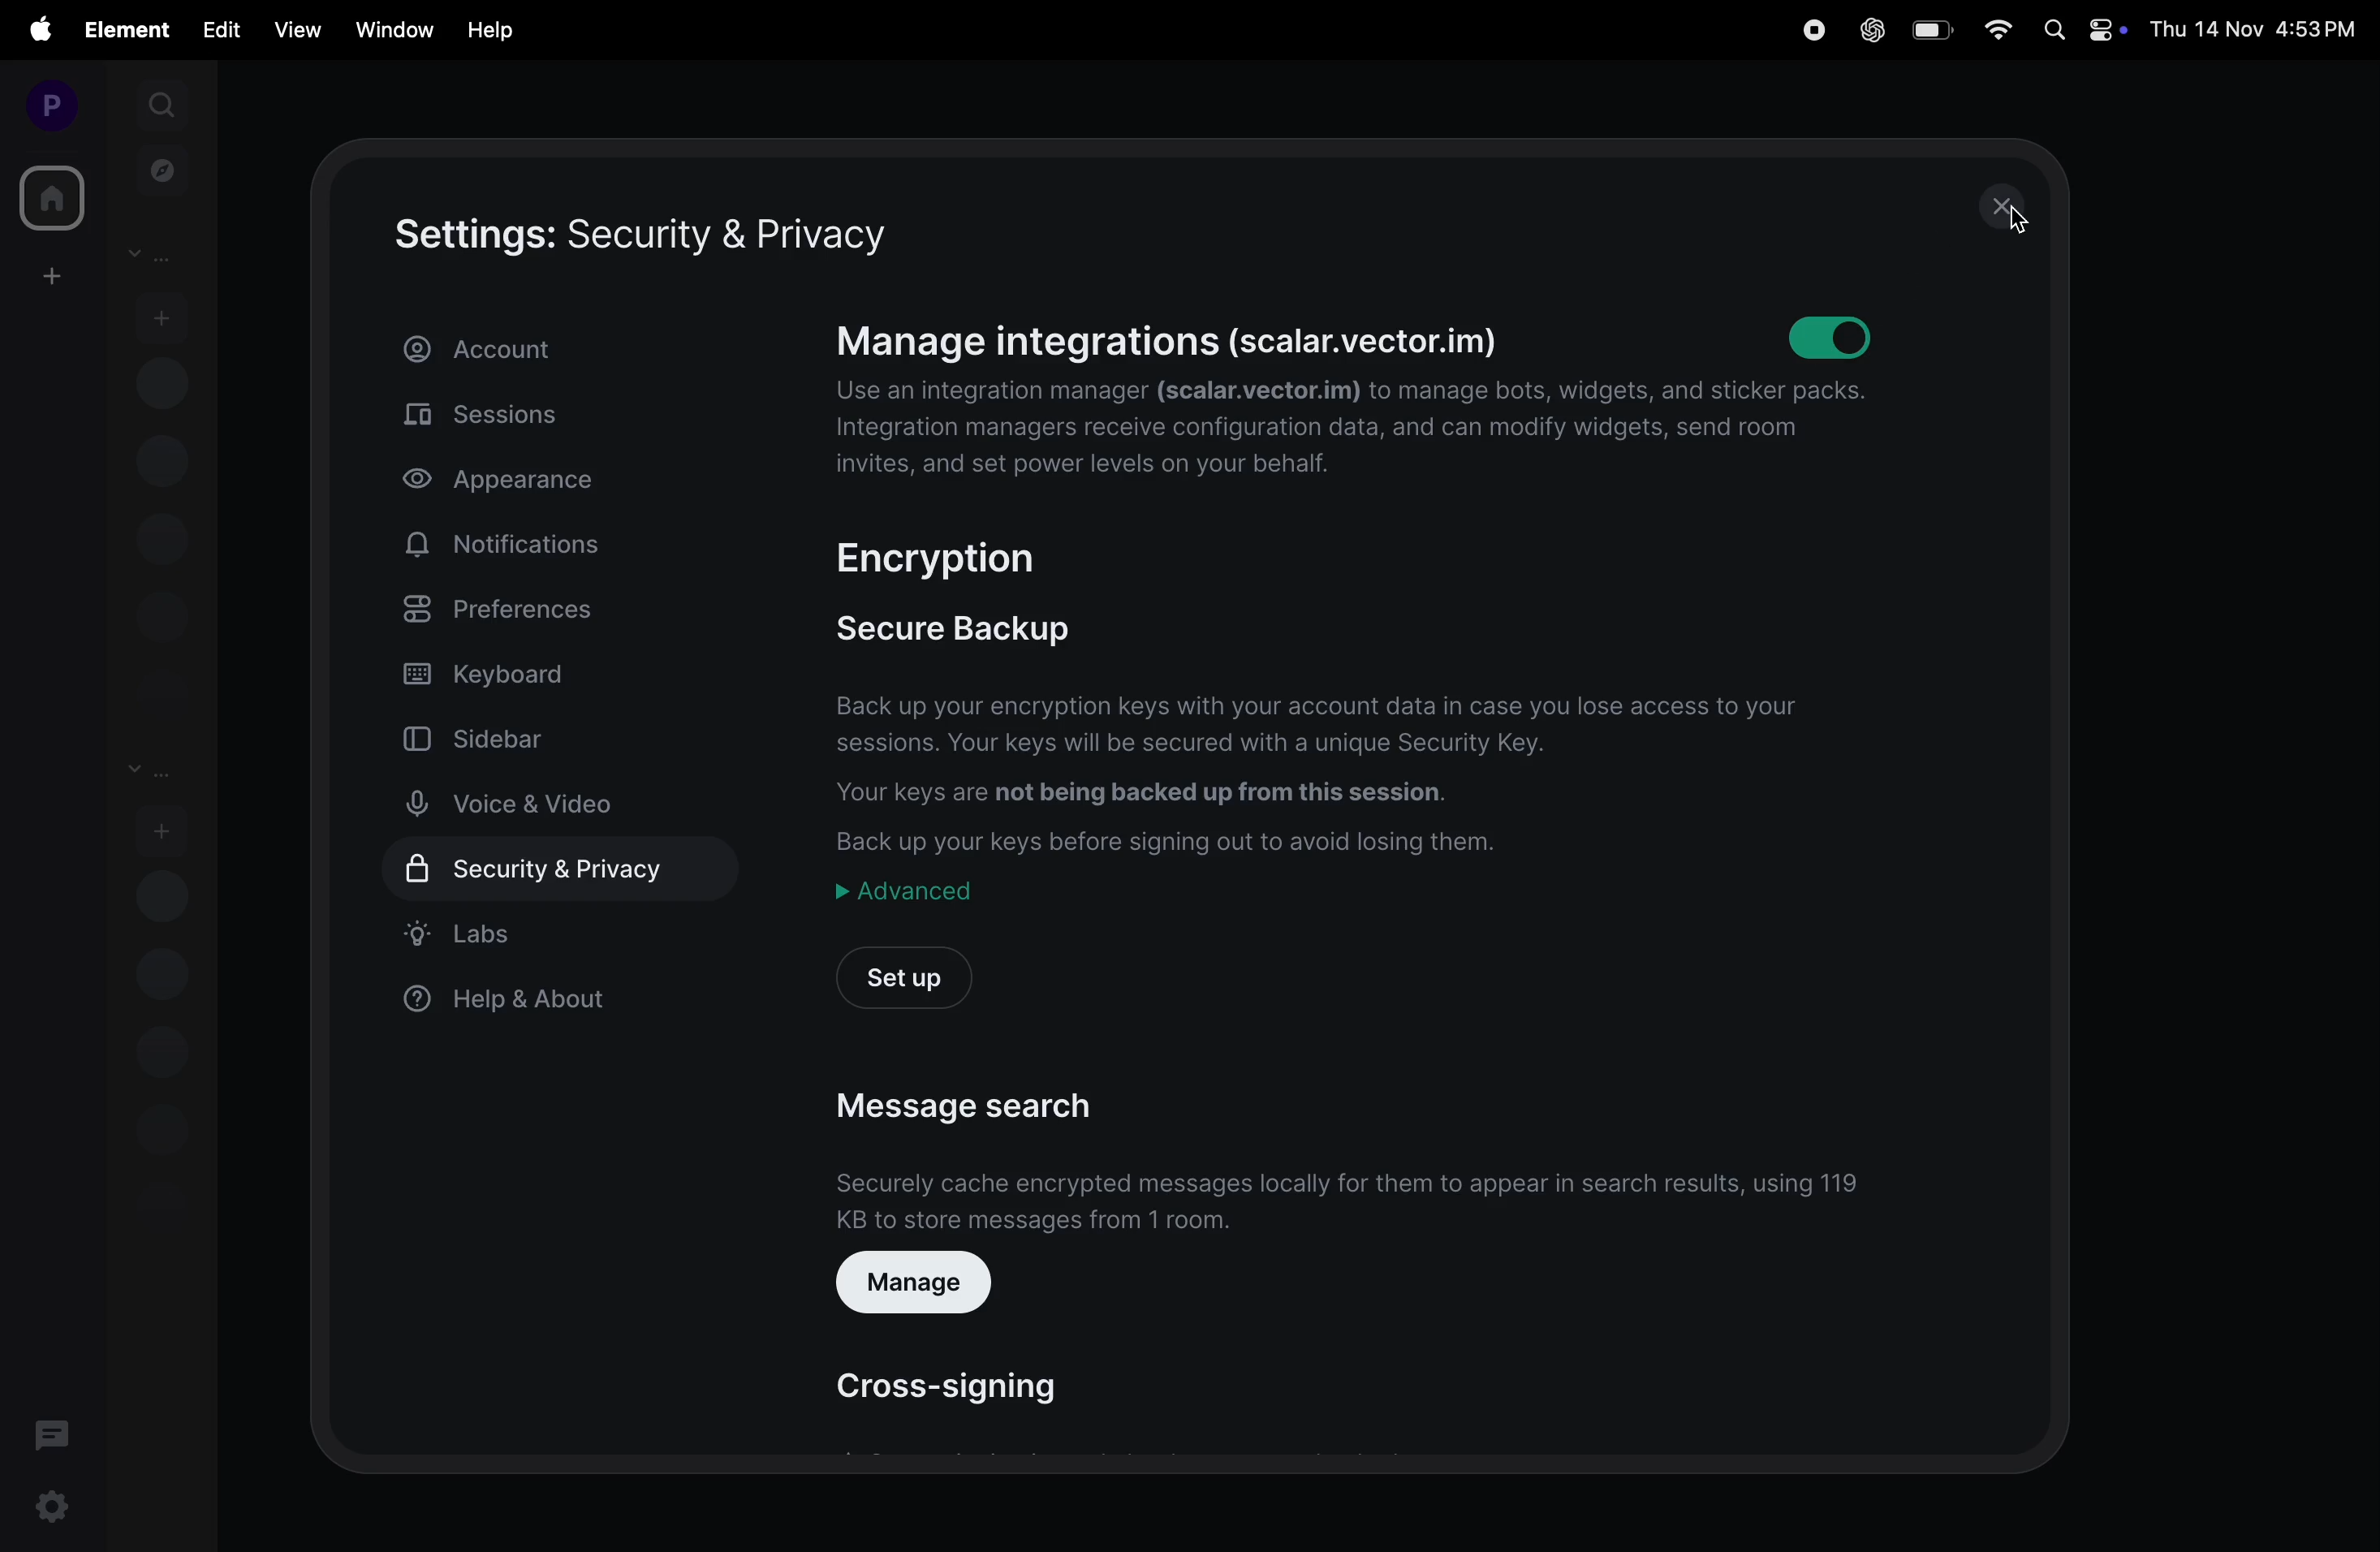 The image size is (2380, 1552). I want to click on help & about, so click(509, 999).